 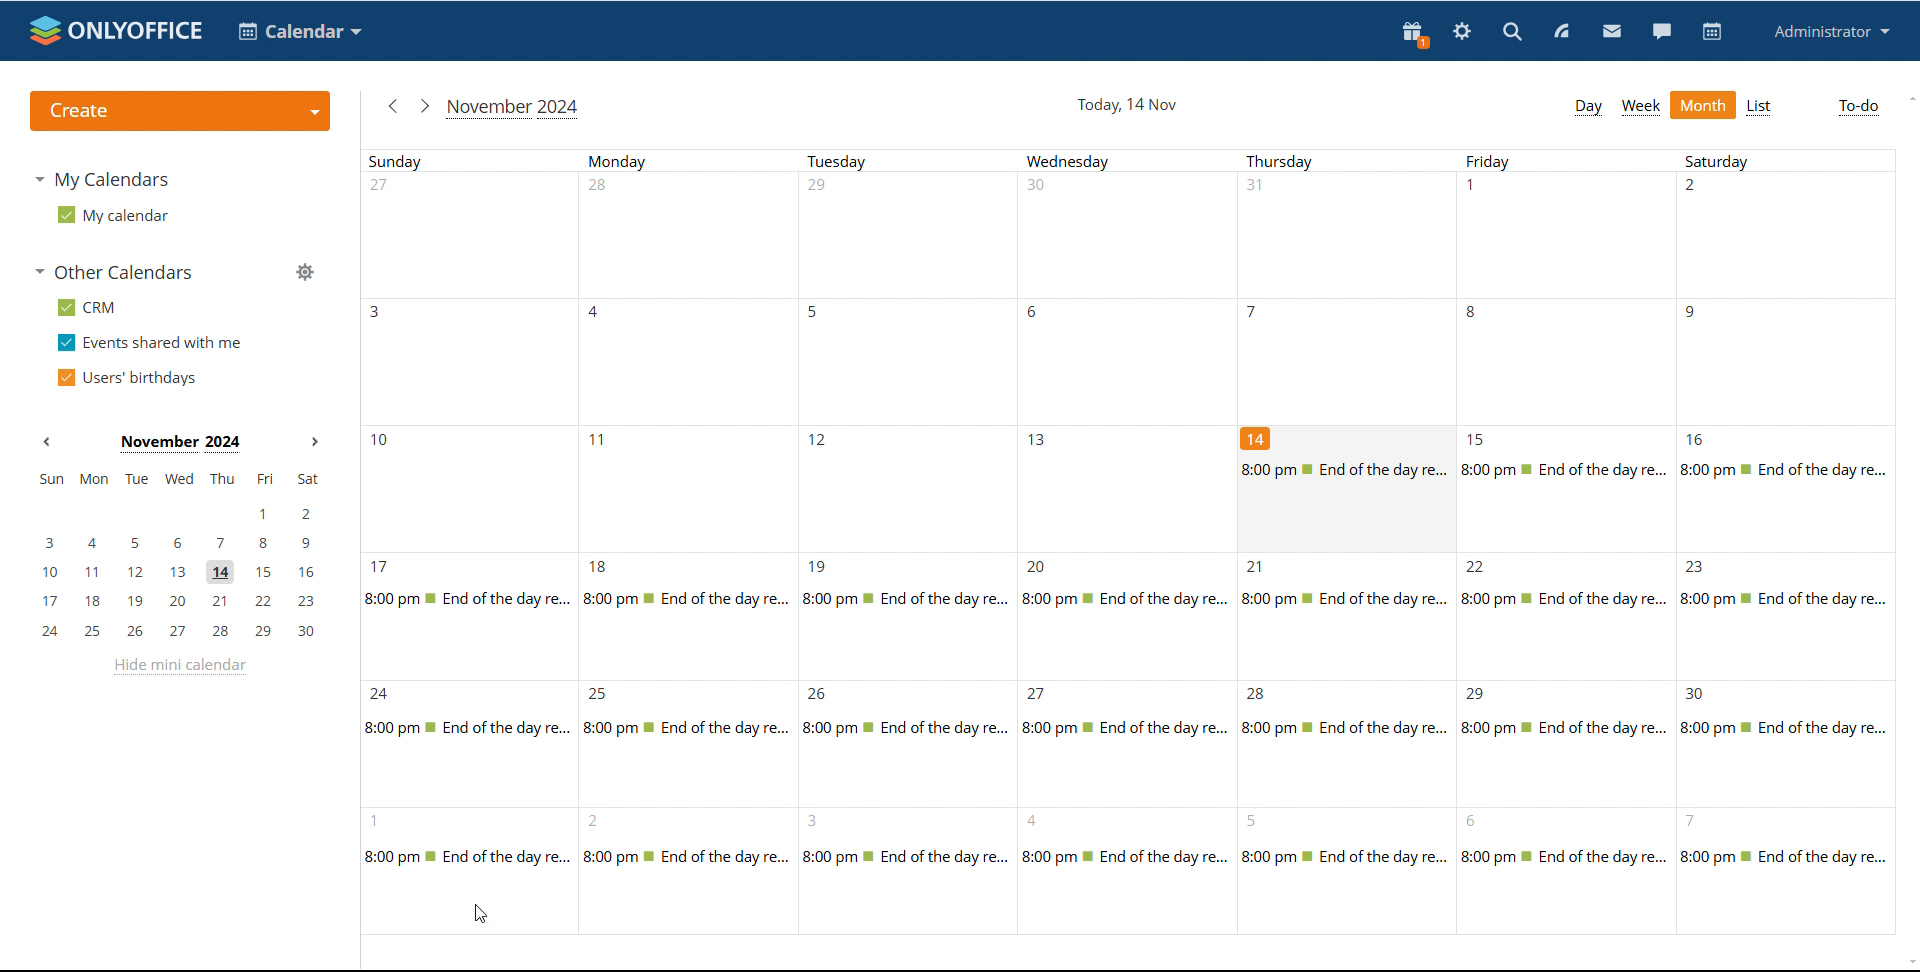 What do you see at coordinates (179, 541) in the screenshot?
I see `3, 4, 5, 6, 7, 8, 9` at bounding box center [179, 541].